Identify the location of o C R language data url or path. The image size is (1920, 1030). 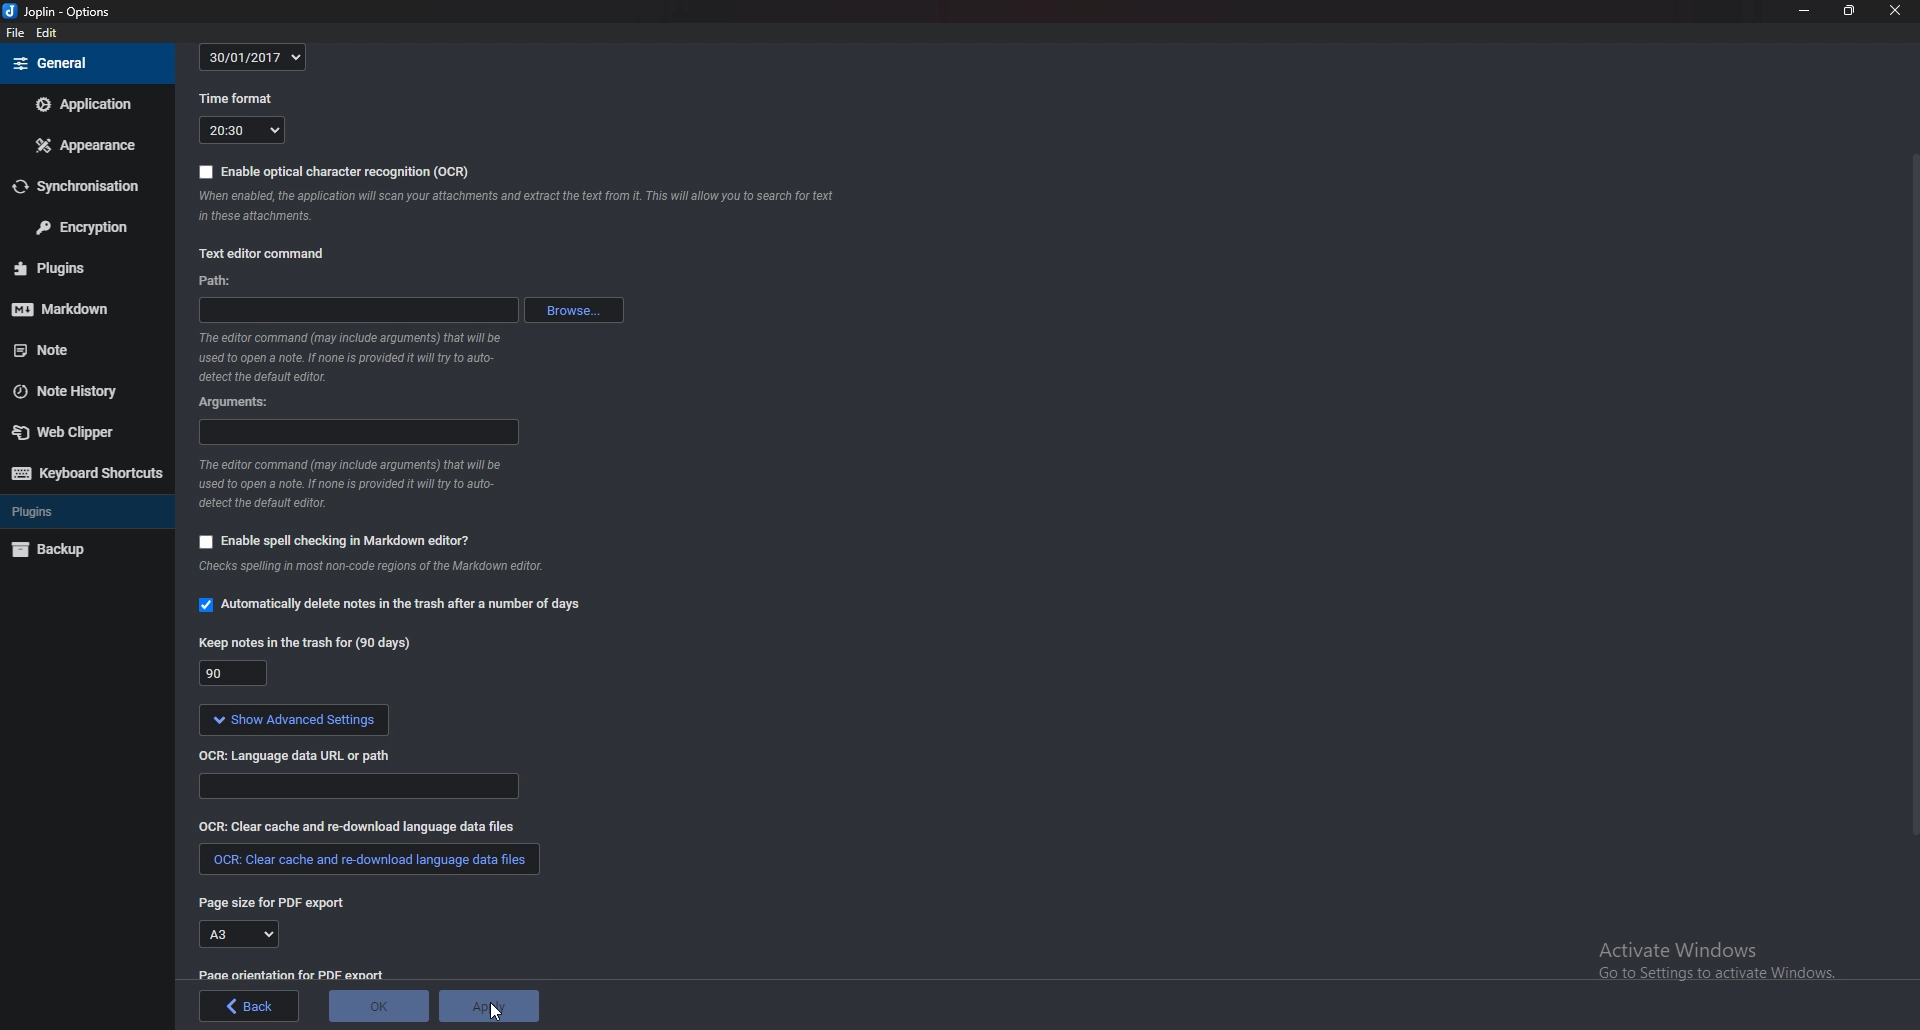
(300, 757).